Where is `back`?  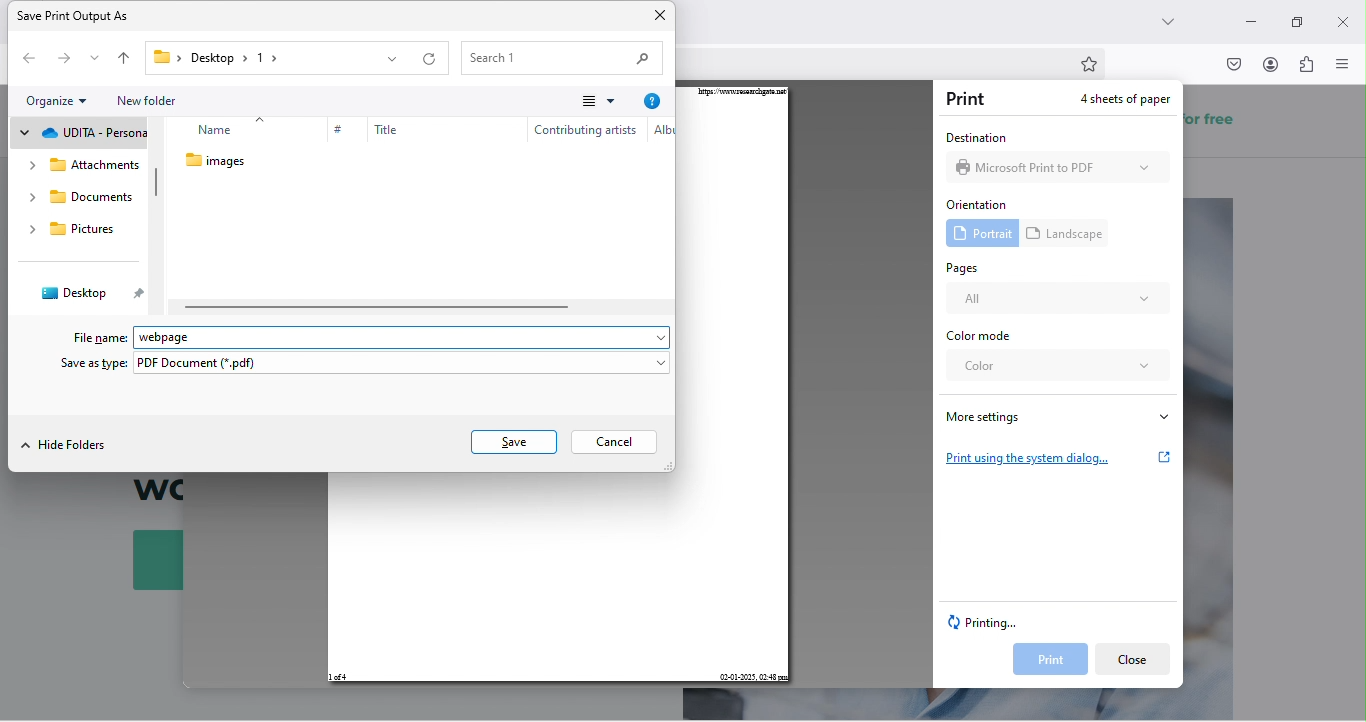 back is located at coordinates (24, 61).